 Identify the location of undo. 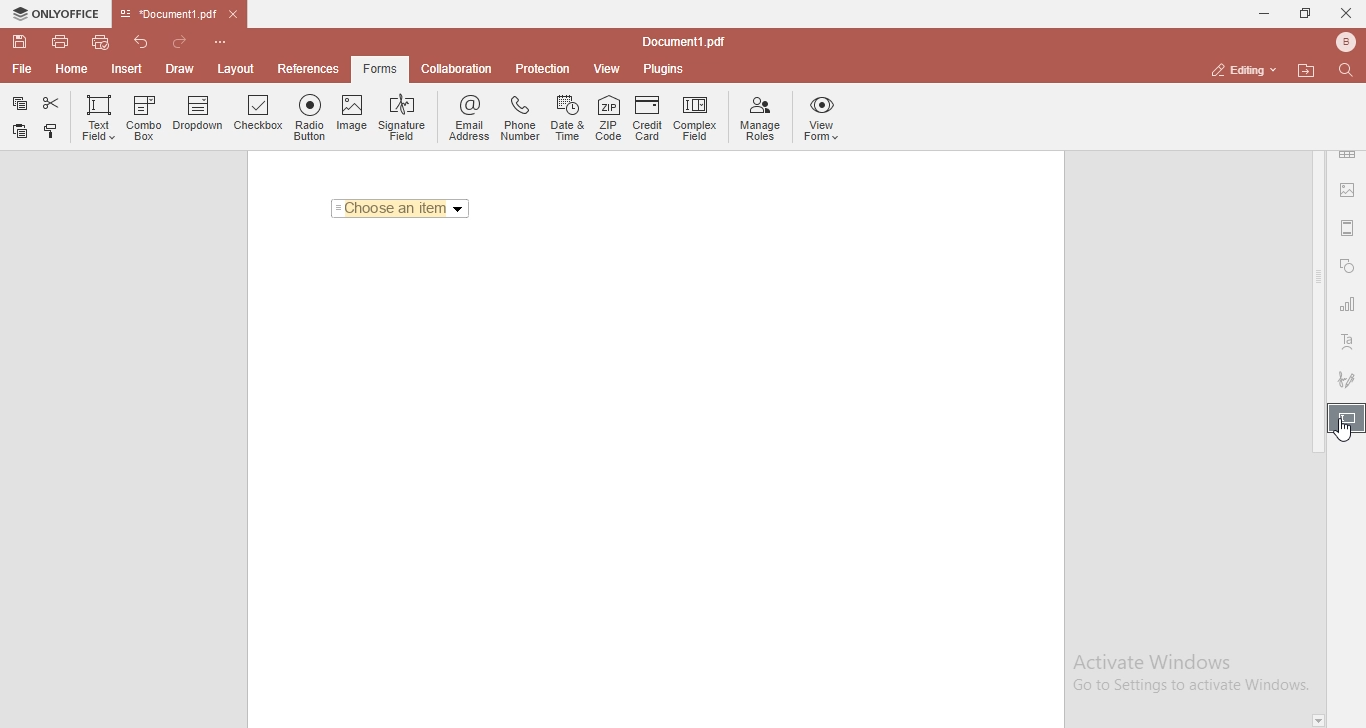
(144, 40).